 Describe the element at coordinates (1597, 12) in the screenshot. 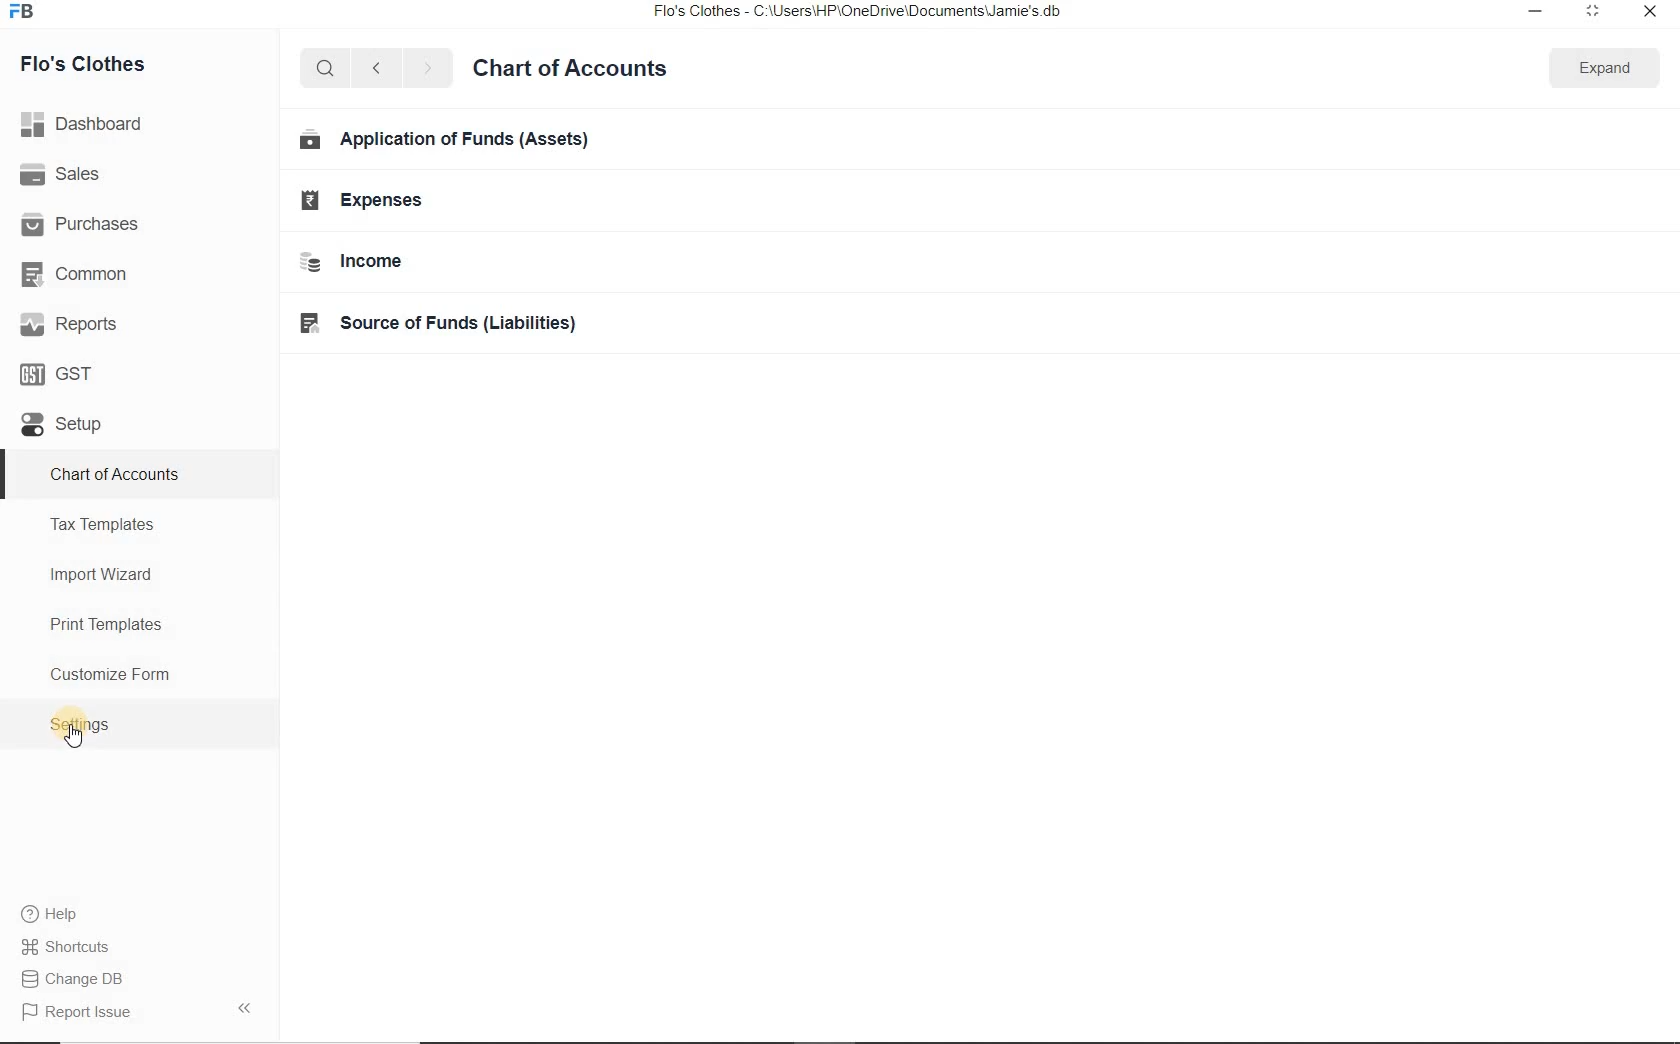

I see `restore` at that location.